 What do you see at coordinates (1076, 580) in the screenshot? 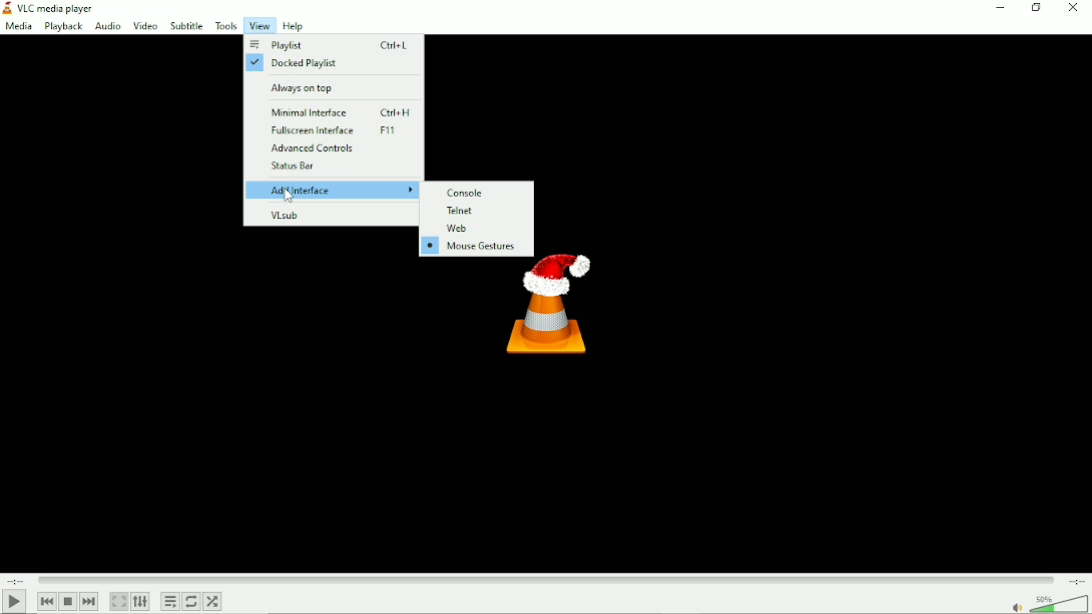
I see `Total duration` at bounding box center [1076, 580].